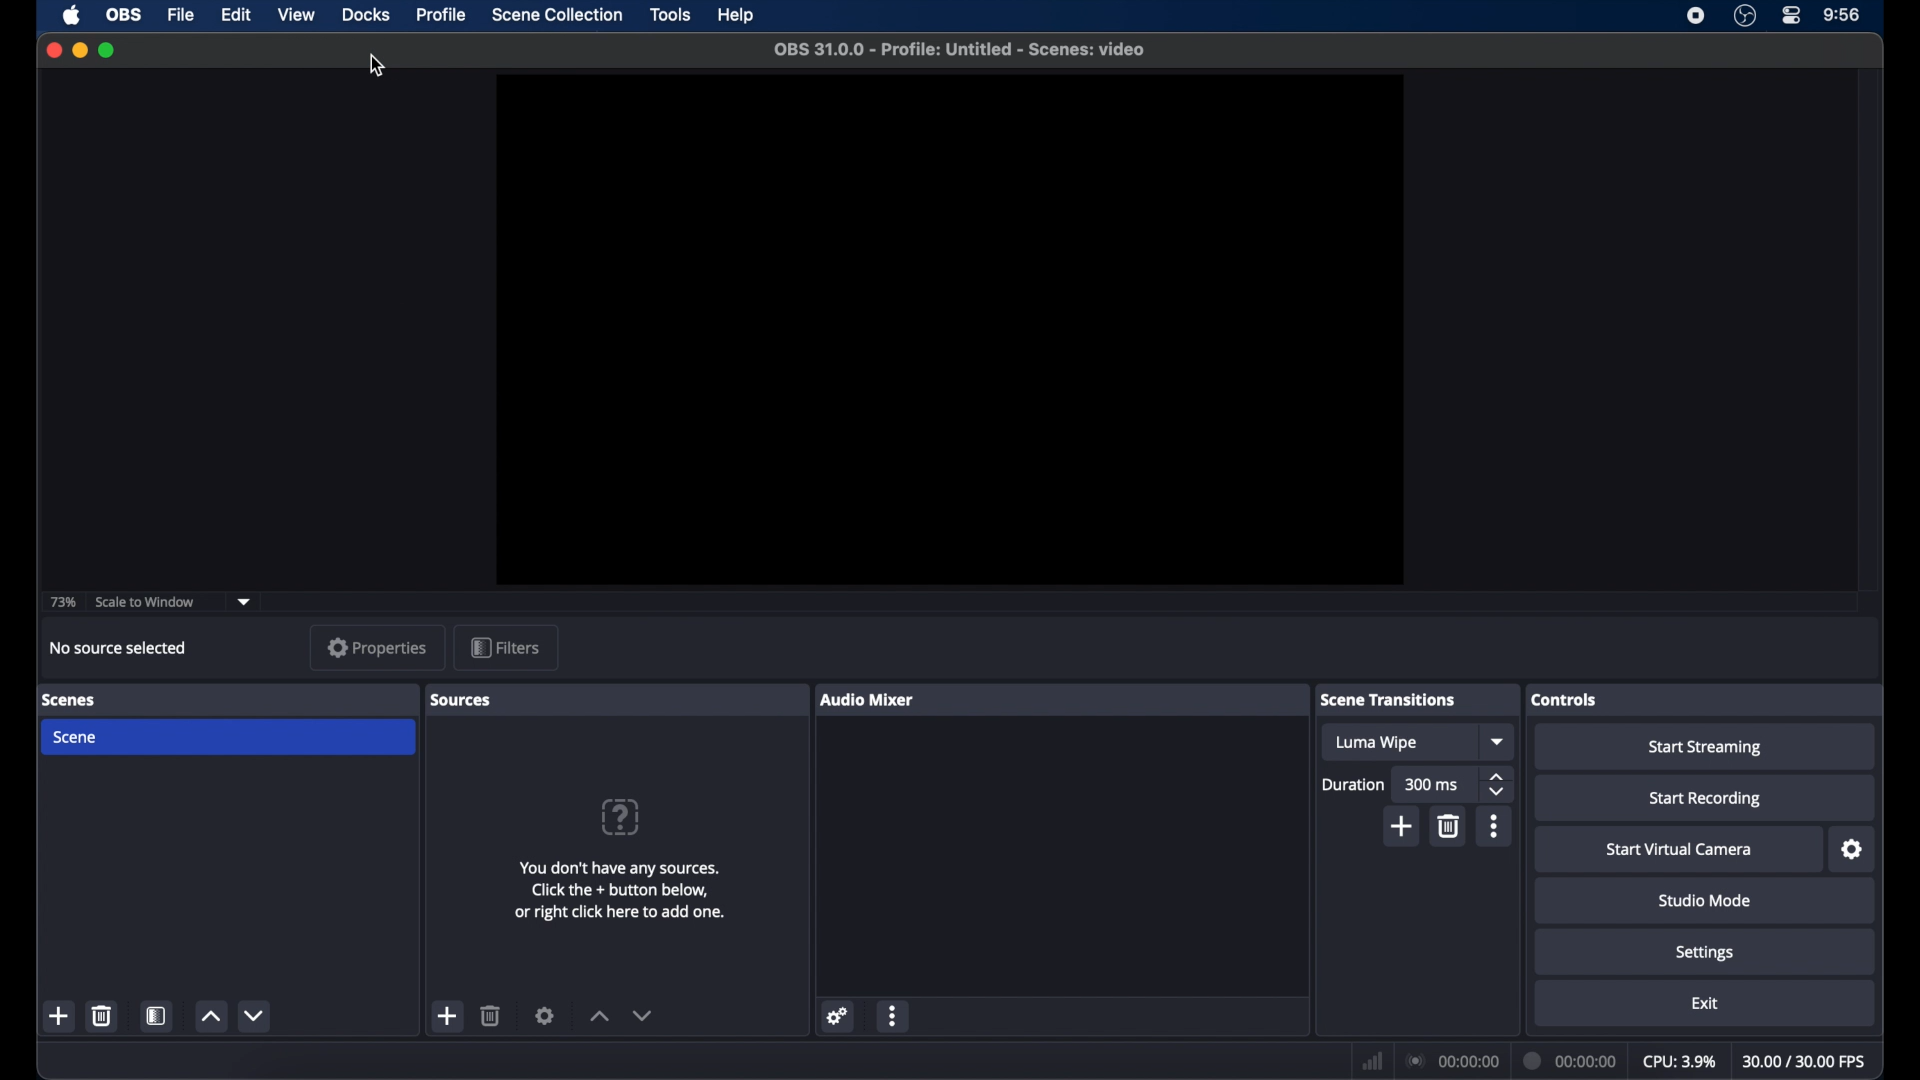 This screenshot has height=1080, width=1920. What do you see at coordinates (1578, 698) in the screenshot?
I see `controls` at bounding box center [1578, 698].